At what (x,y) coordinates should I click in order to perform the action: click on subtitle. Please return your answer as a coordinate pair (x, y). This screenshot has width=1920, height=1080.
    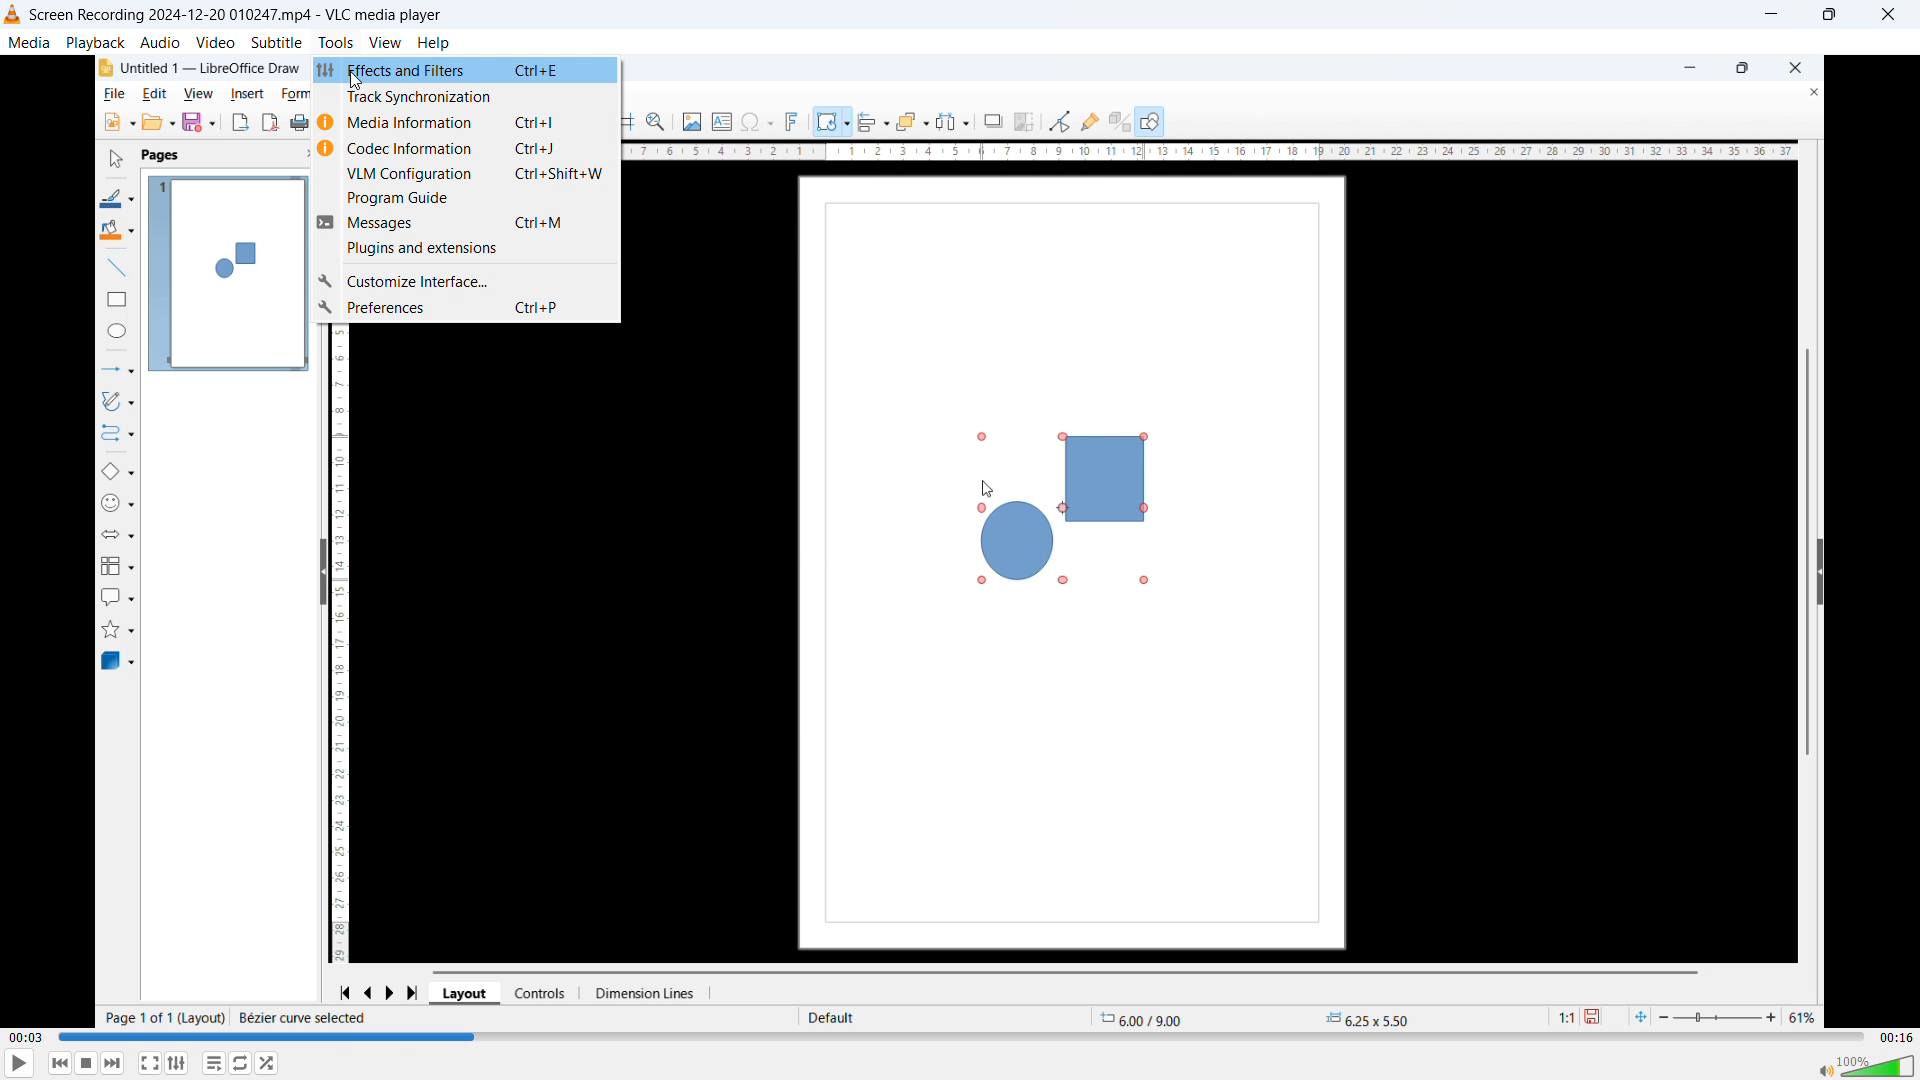
    Looking at the image, I should click on (277, 41).